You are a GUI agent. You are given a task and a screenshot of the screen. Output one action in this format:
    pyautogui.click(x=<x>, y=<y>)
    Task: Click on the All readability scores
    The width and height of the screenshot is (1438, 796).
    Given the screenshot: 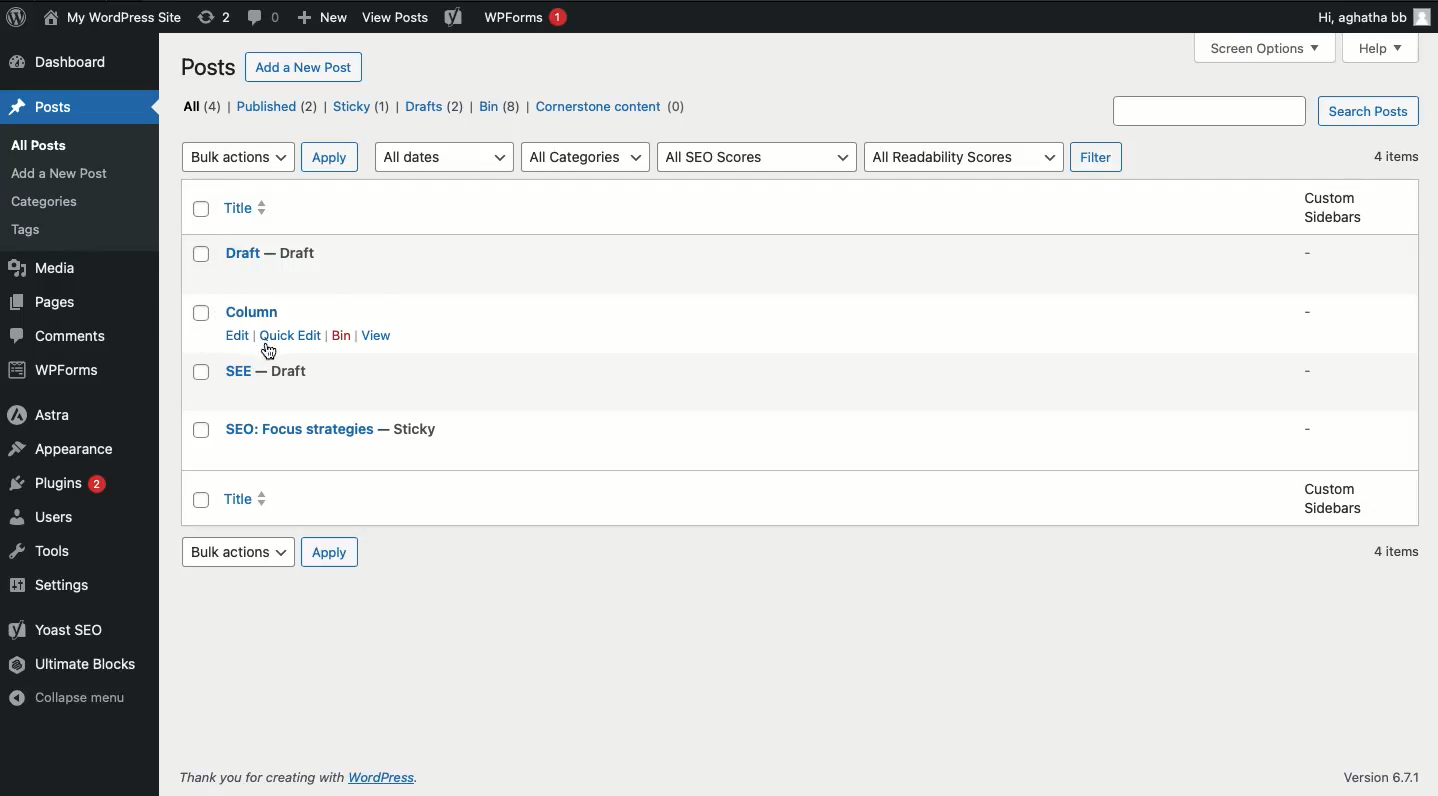 What is the action you would take?
    pyautogui.click(x=963, y=156)
    